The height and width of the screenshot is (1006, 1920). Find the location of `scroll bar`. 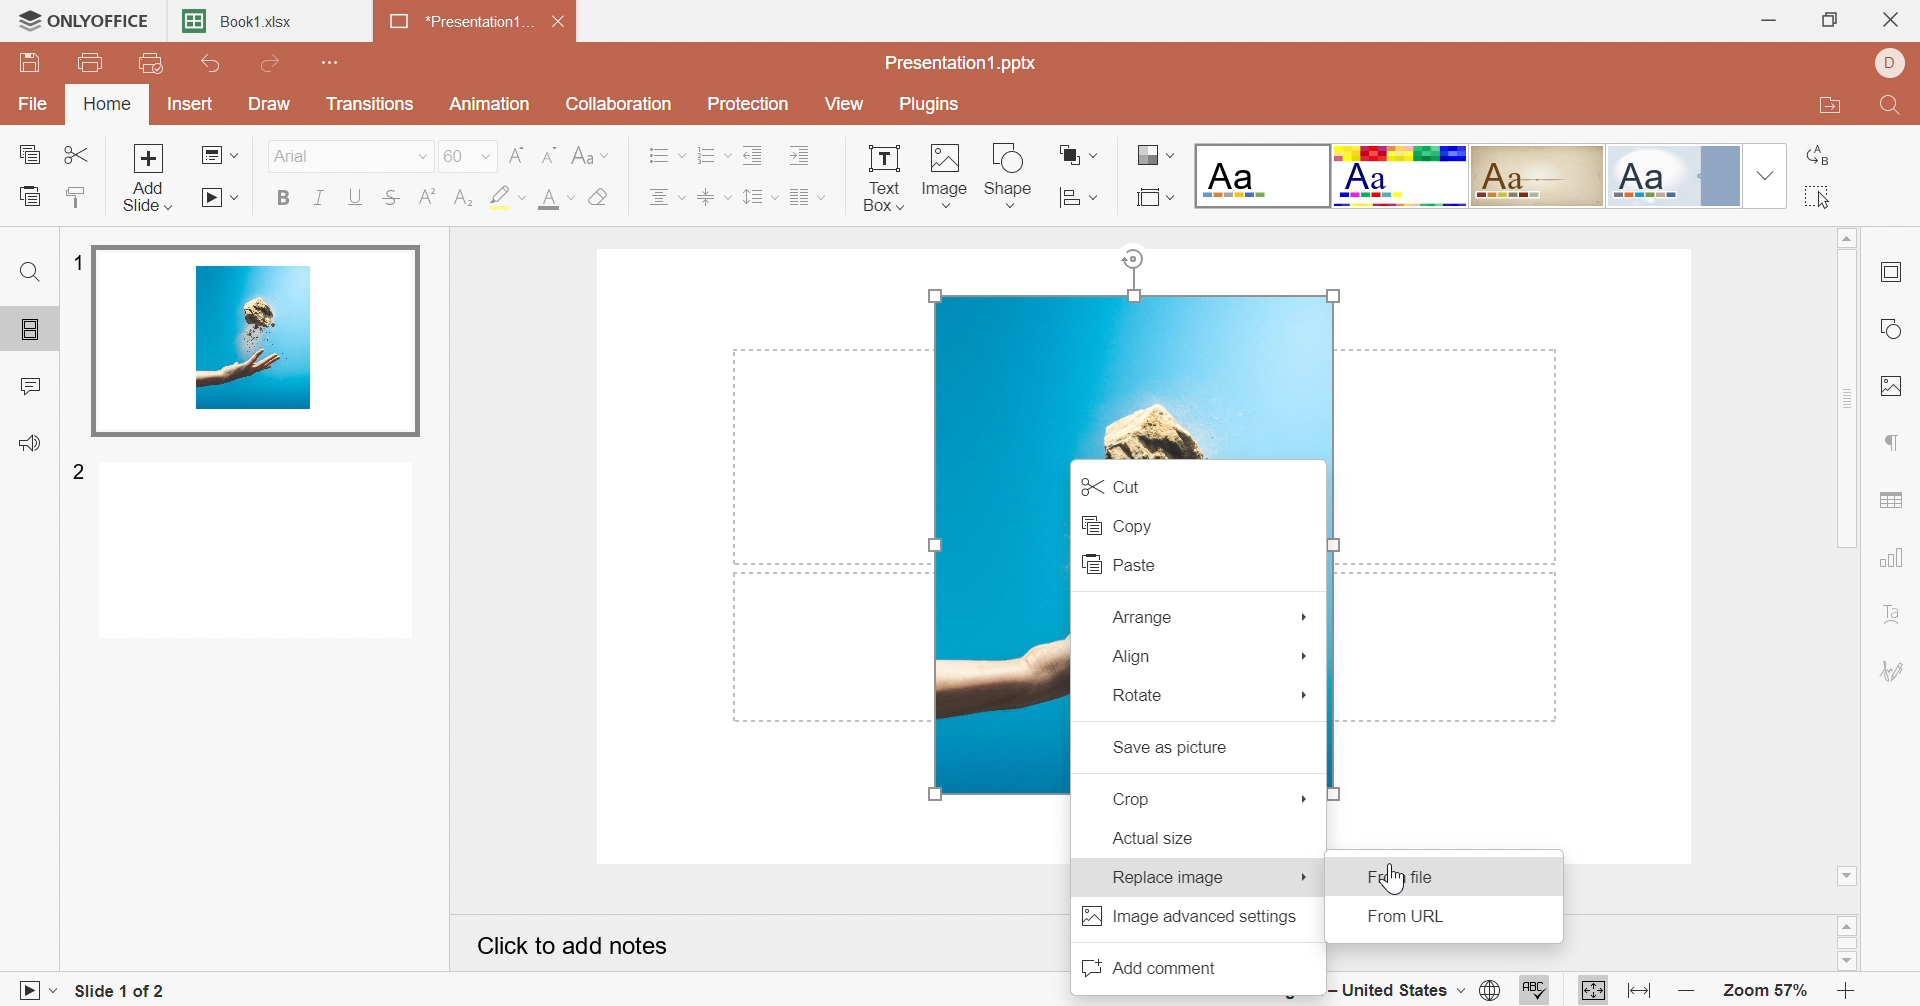

scroll bar is located at coordinates (1847, 943).